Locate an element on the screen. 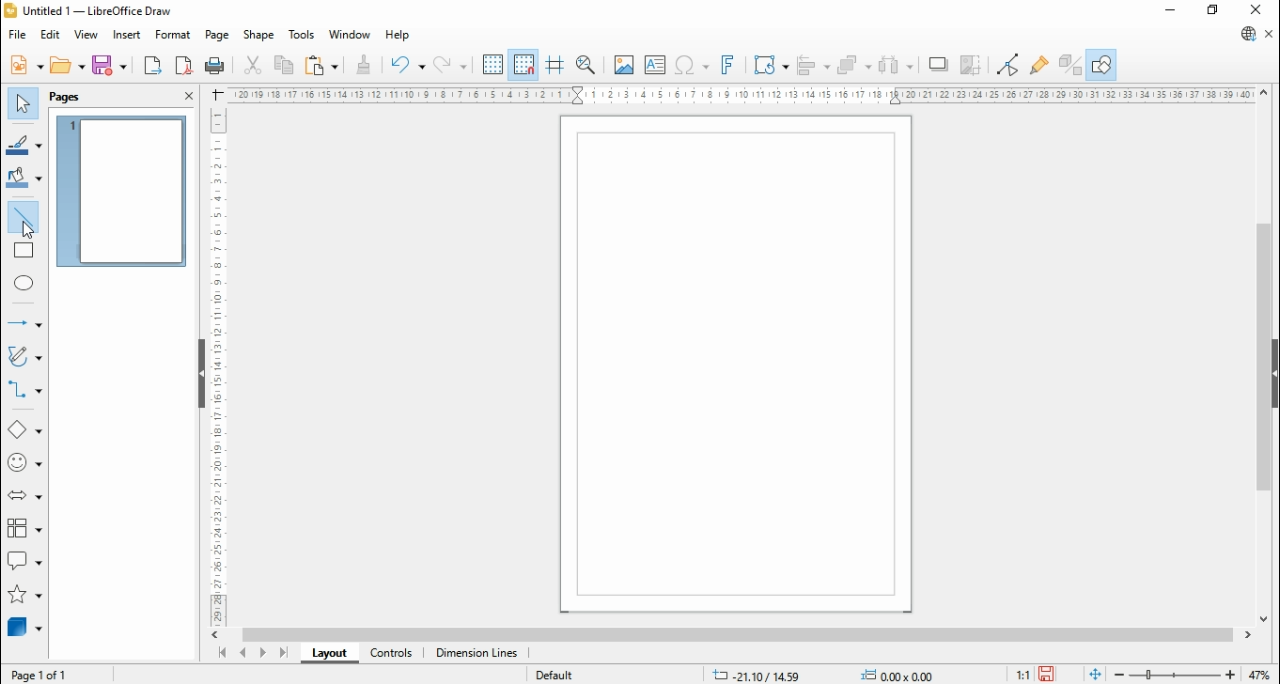 Image resolution: width=1280 pixels, height=684 pixels. first page is located at coordinates (220, 653).